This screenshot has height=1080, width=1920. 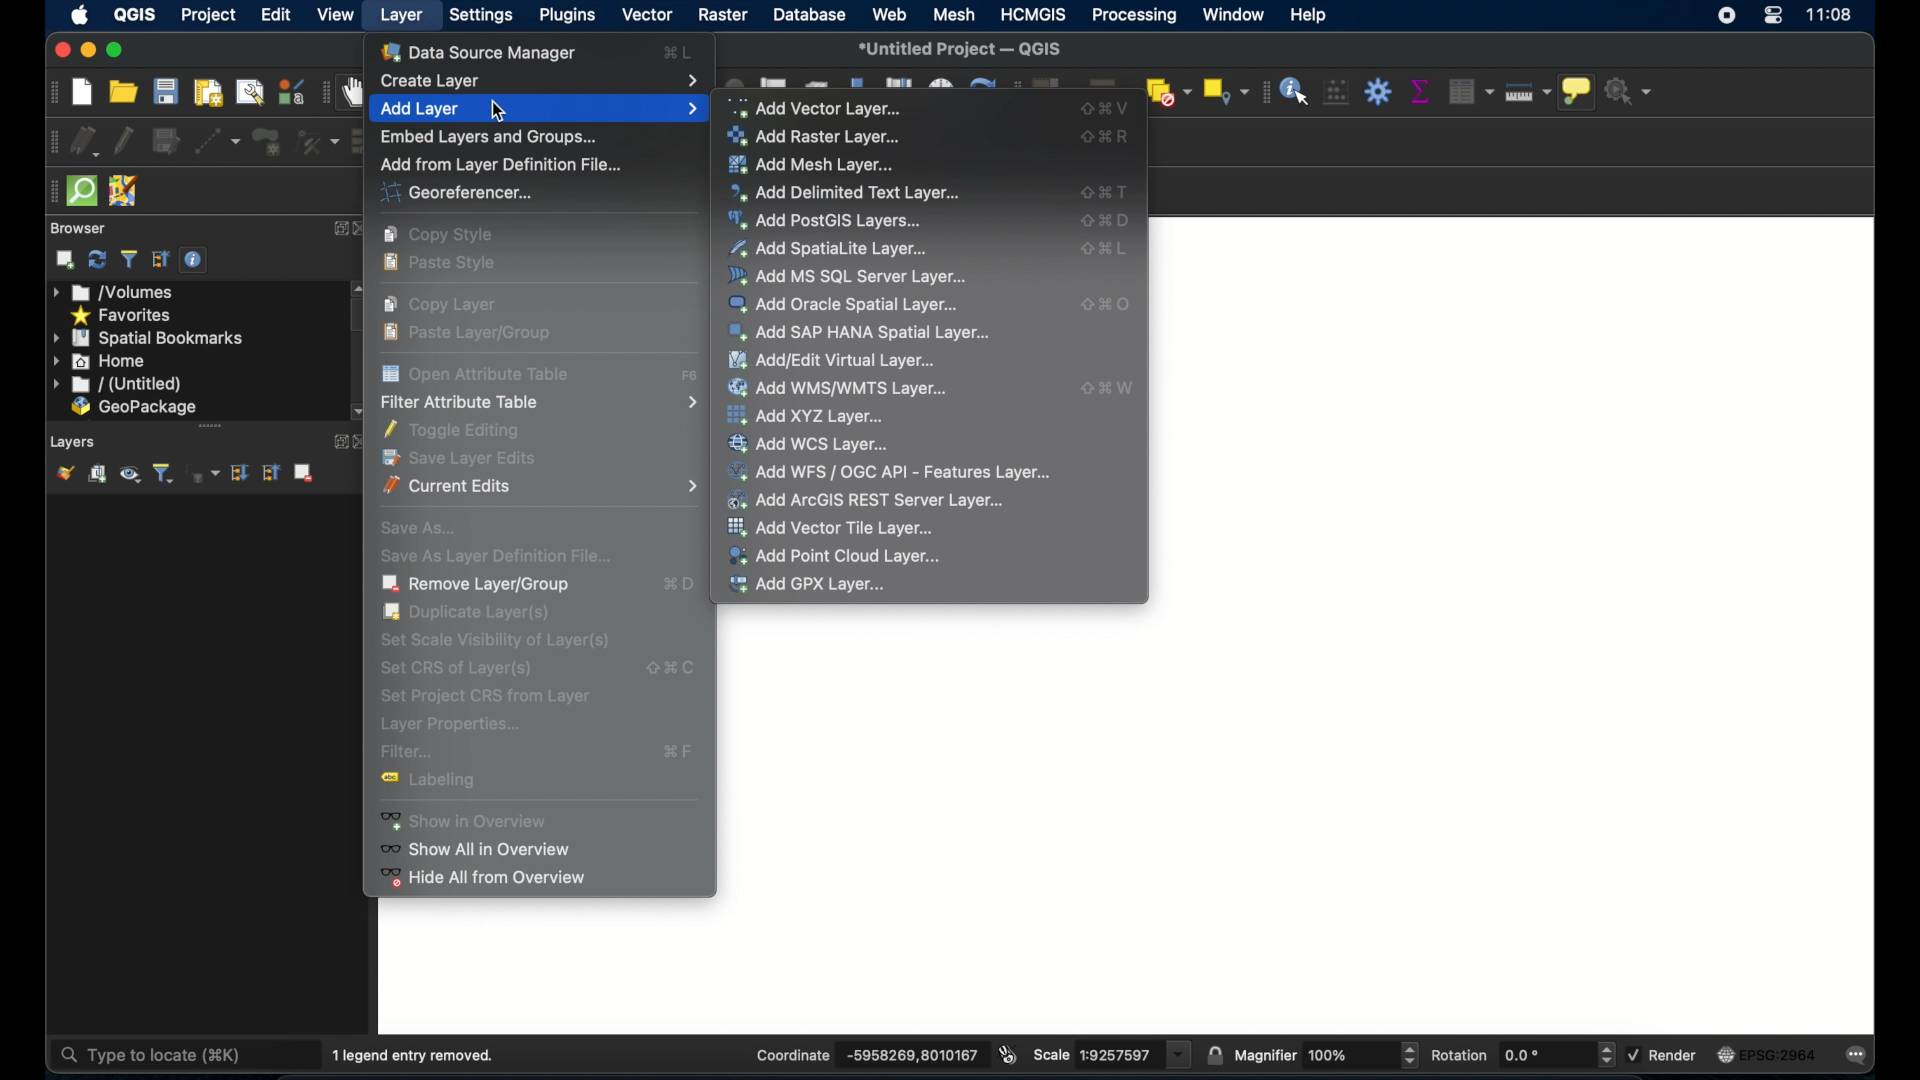 What do you see at coordinates (1232, 14) in the screenshot?
I see `window` at bounding box center [1232, 14].